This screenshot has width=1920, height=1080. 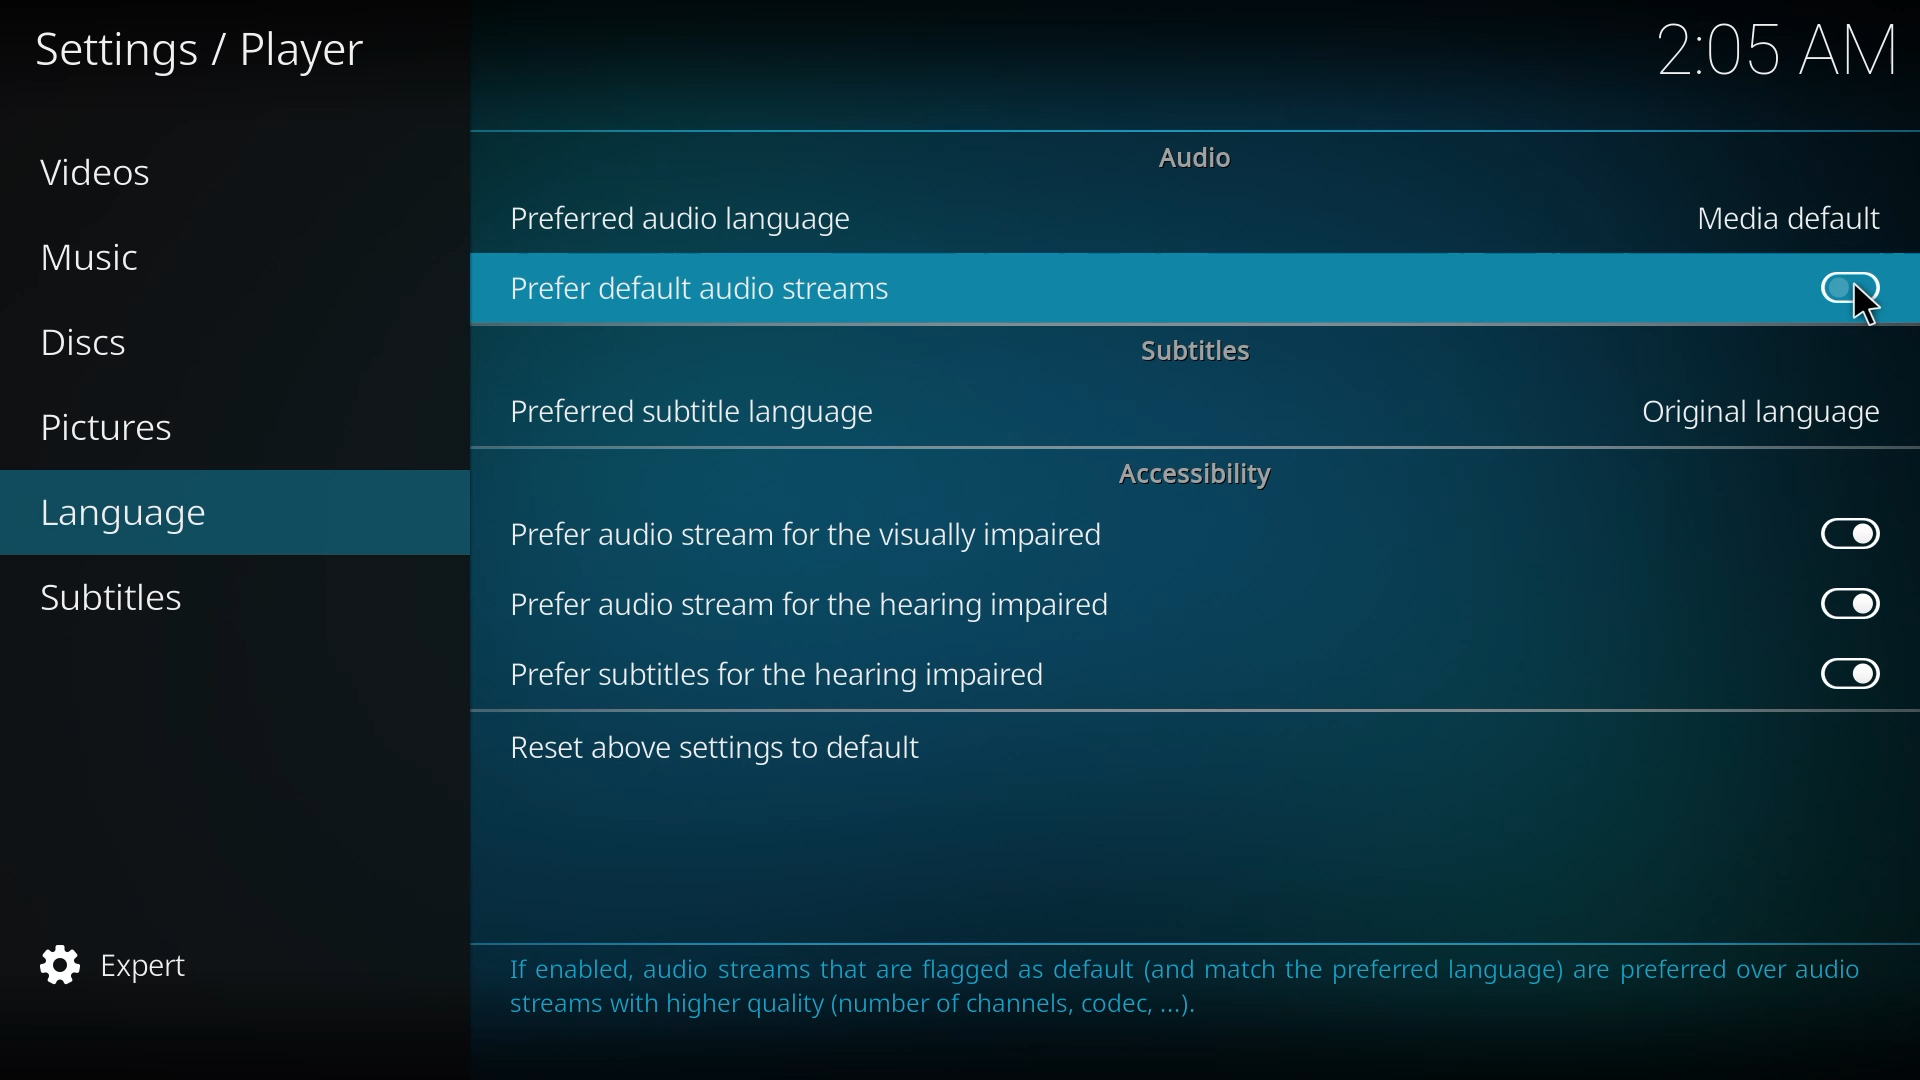 I want to click on subtitles, so click(x=123, y=597).